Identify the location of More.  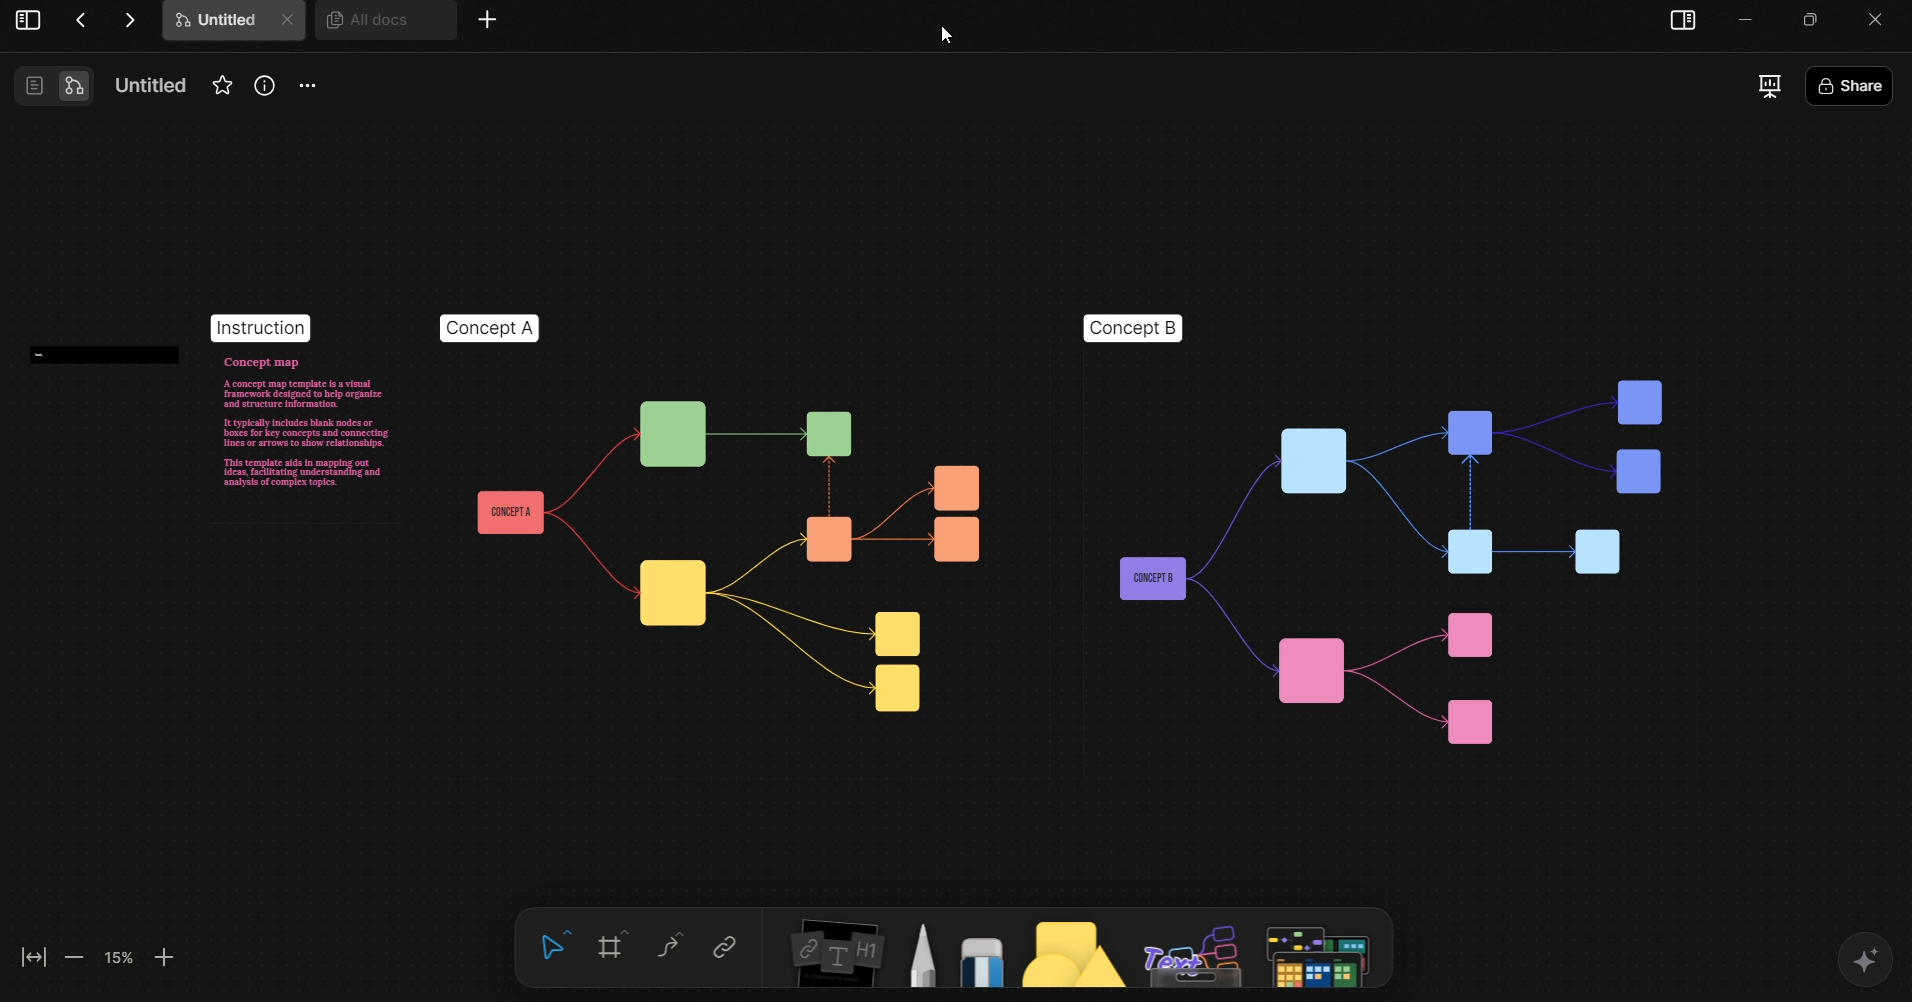
(488, 21).